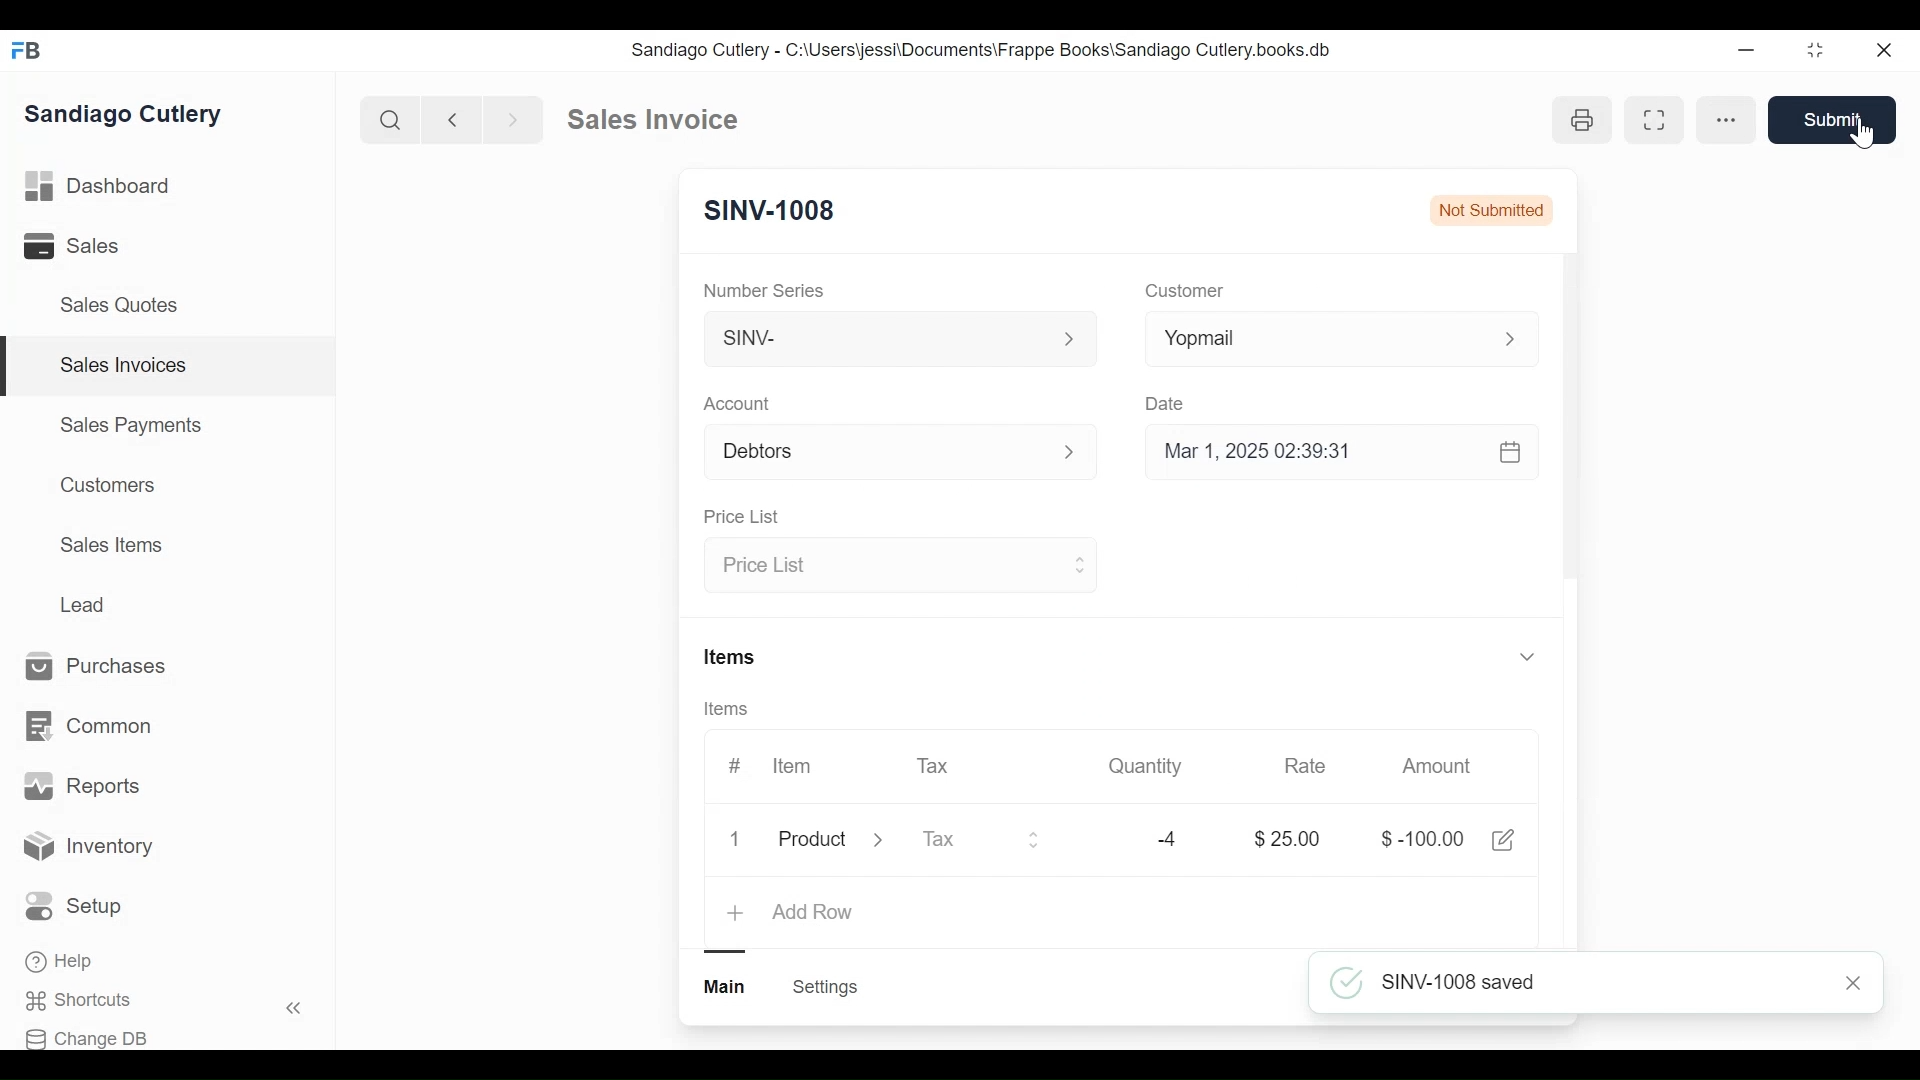 This screenshot has height=1080, width=1920. I want to click on Amount, so click(1438, 768).